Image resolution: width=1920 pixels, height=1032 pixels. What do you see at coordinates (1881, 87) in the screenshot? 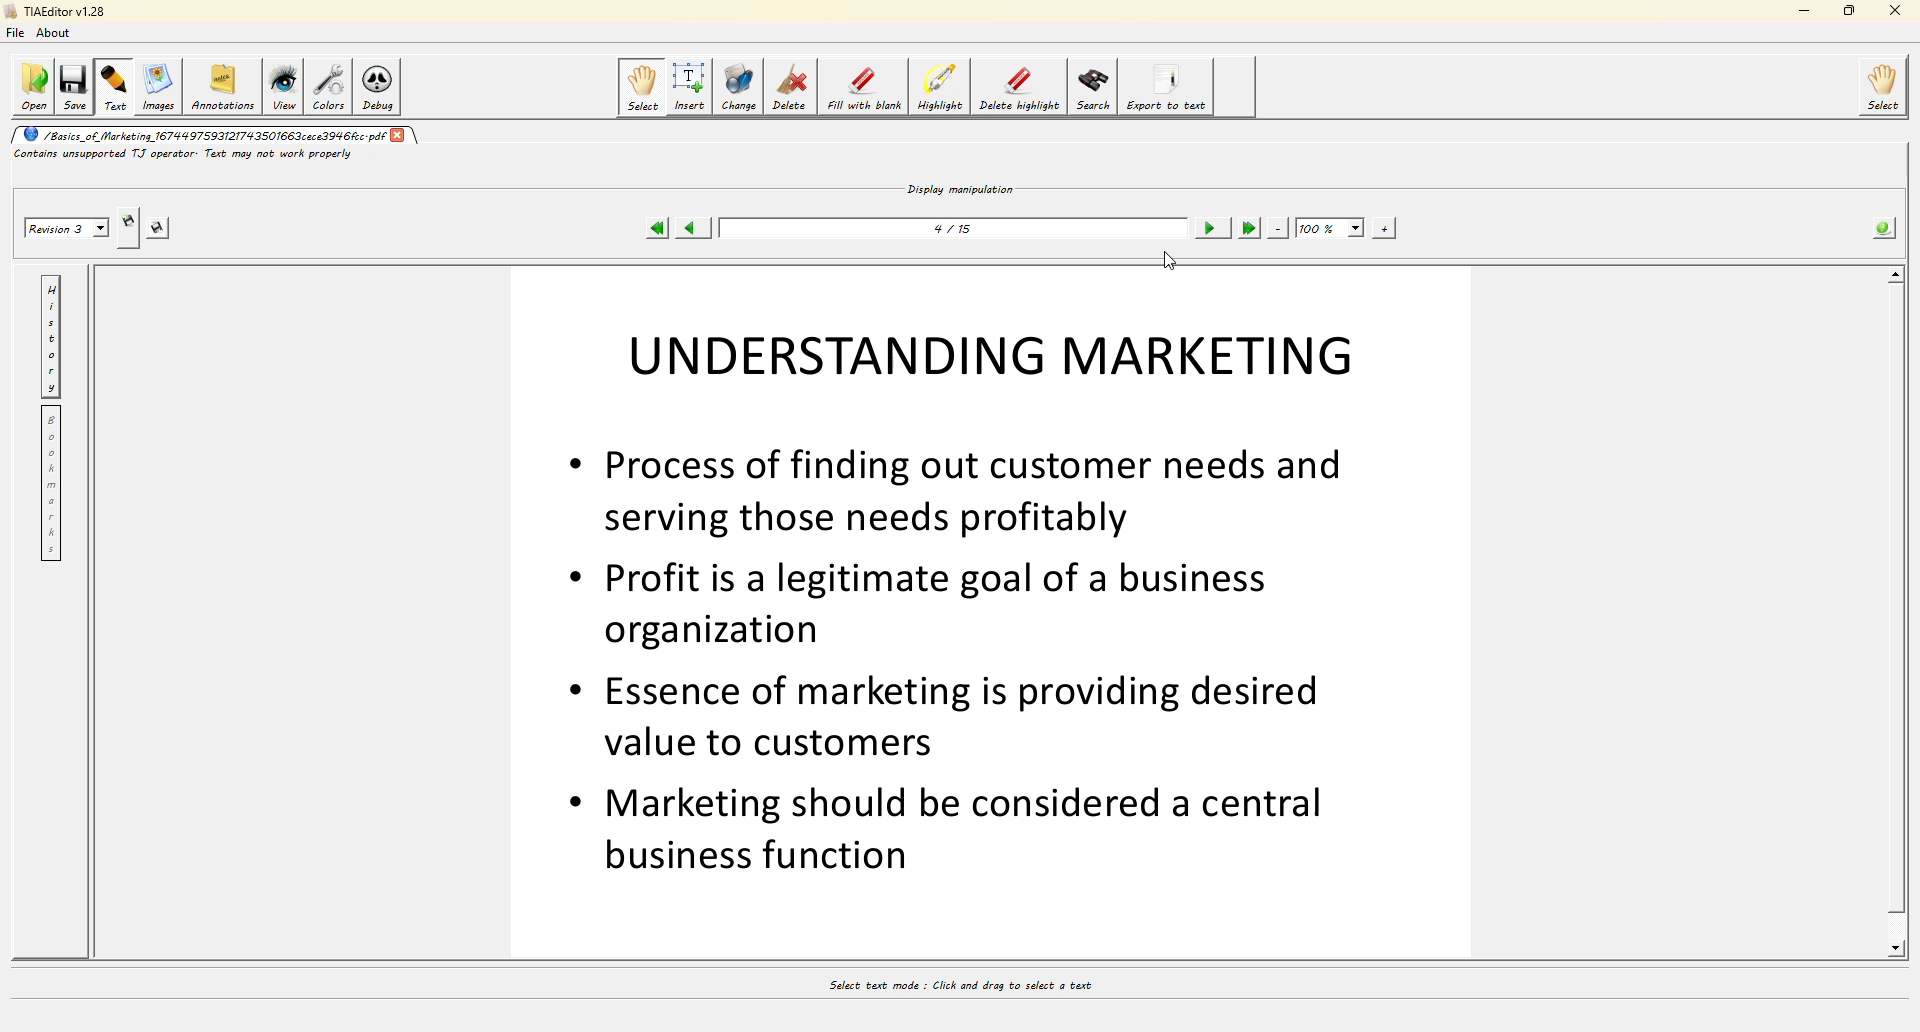
I see `select` at bounding box center [1881, 87].